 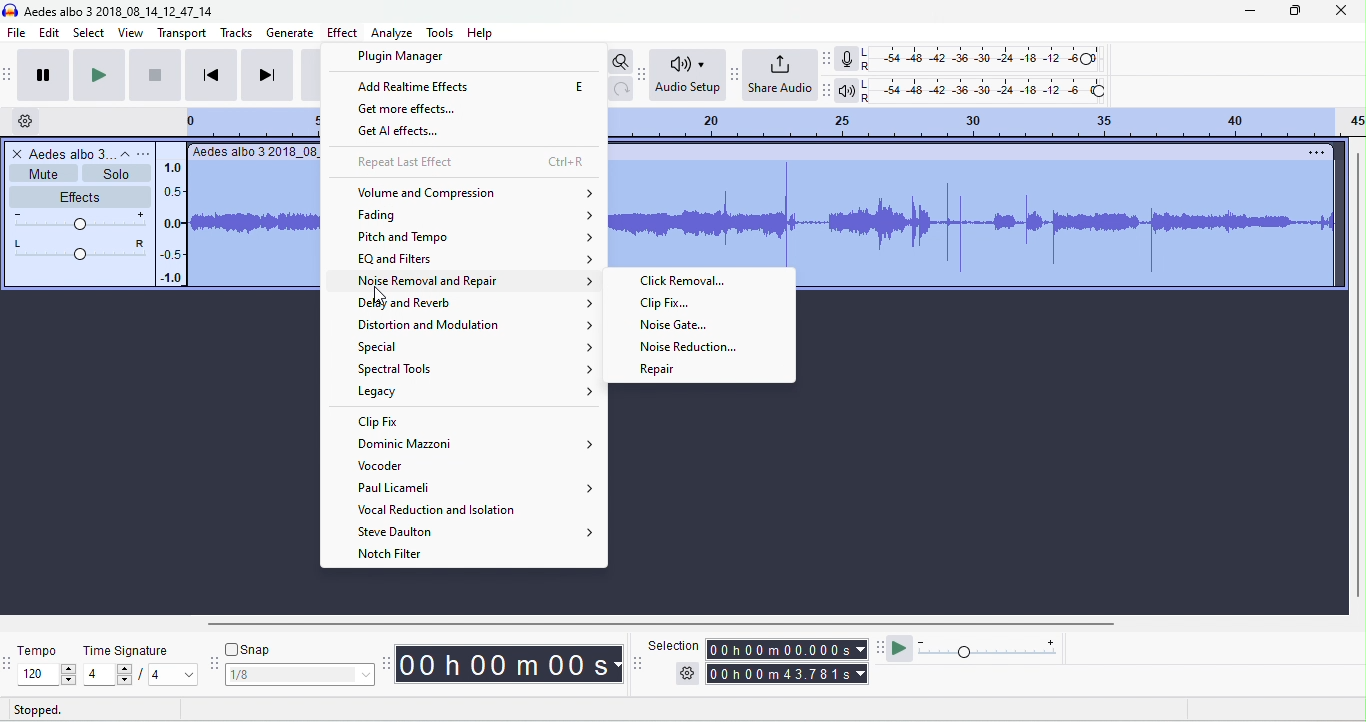 What do you see at coordinates (381, 294) in the screenshot?
I see `cursor movement` at bounding box center [381, 294].